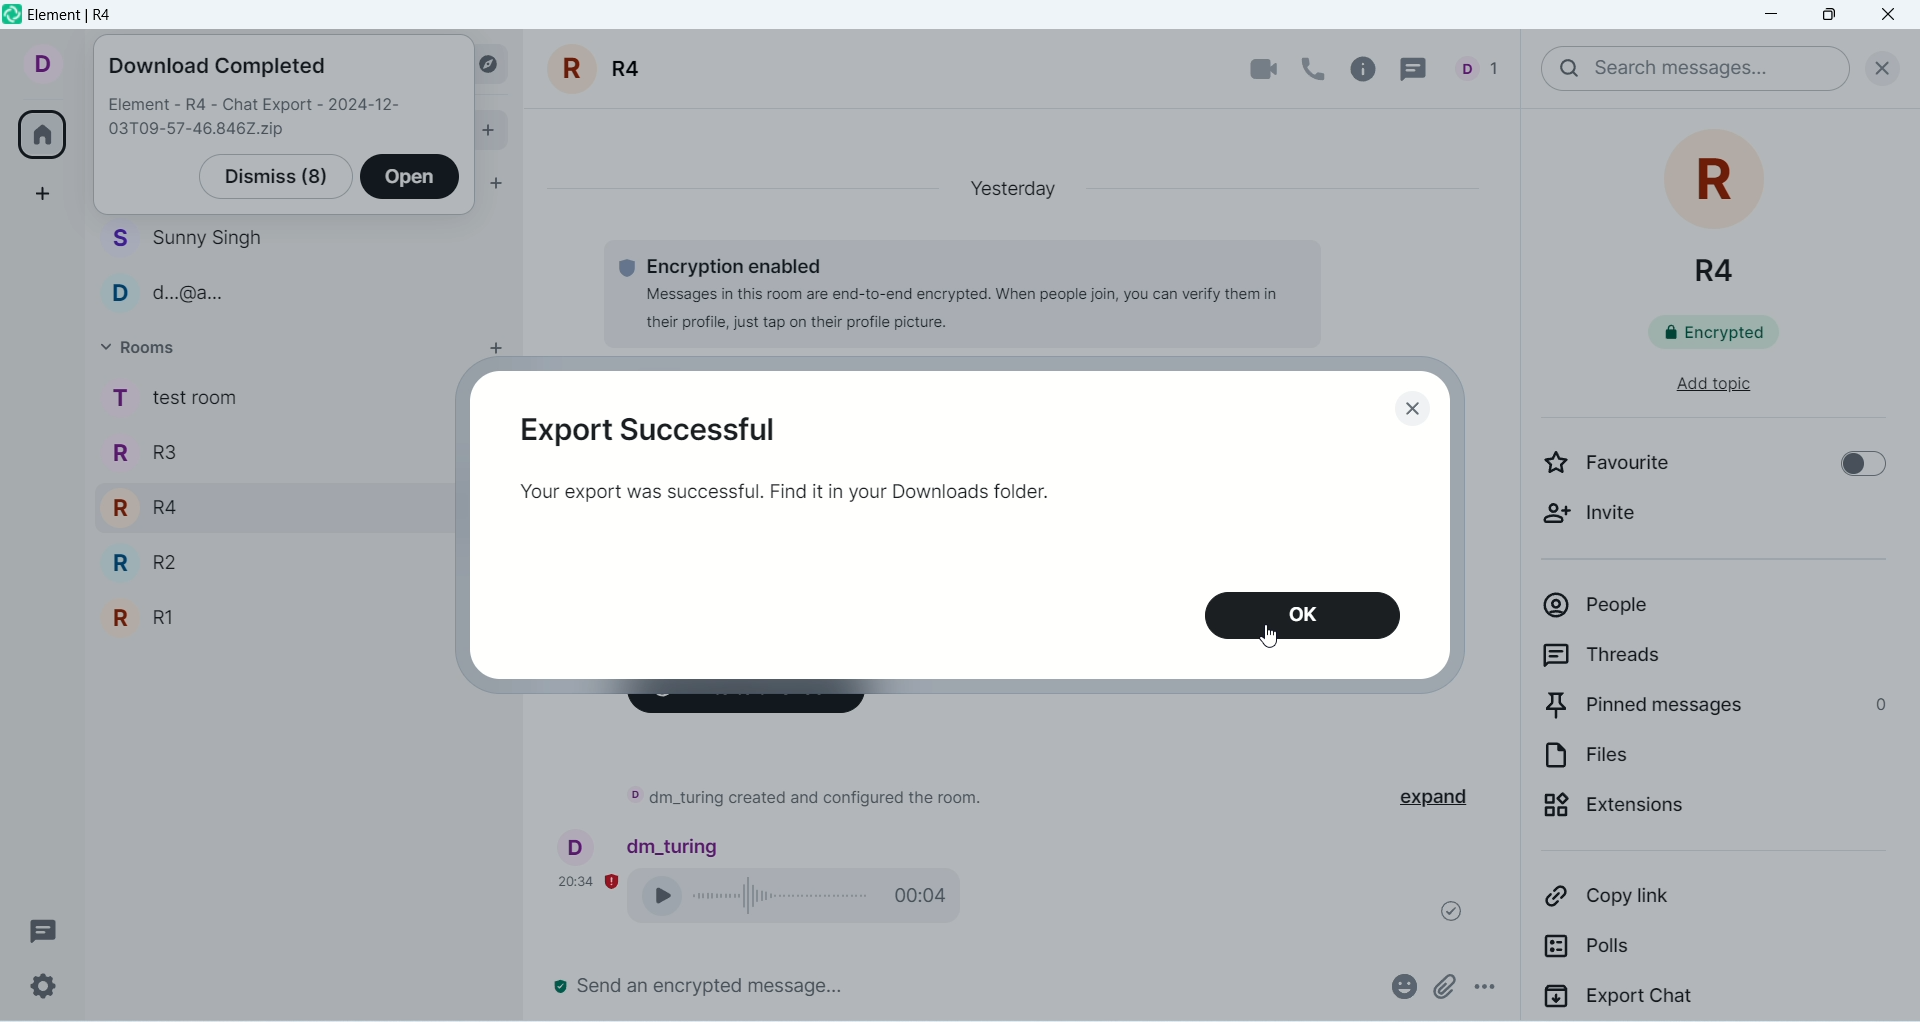 This screenshot has height=1022, width=1920. What do you see at coordinates (1448, 798) in the screenshot?
I see `expand` at bounding box center [1448, 798].